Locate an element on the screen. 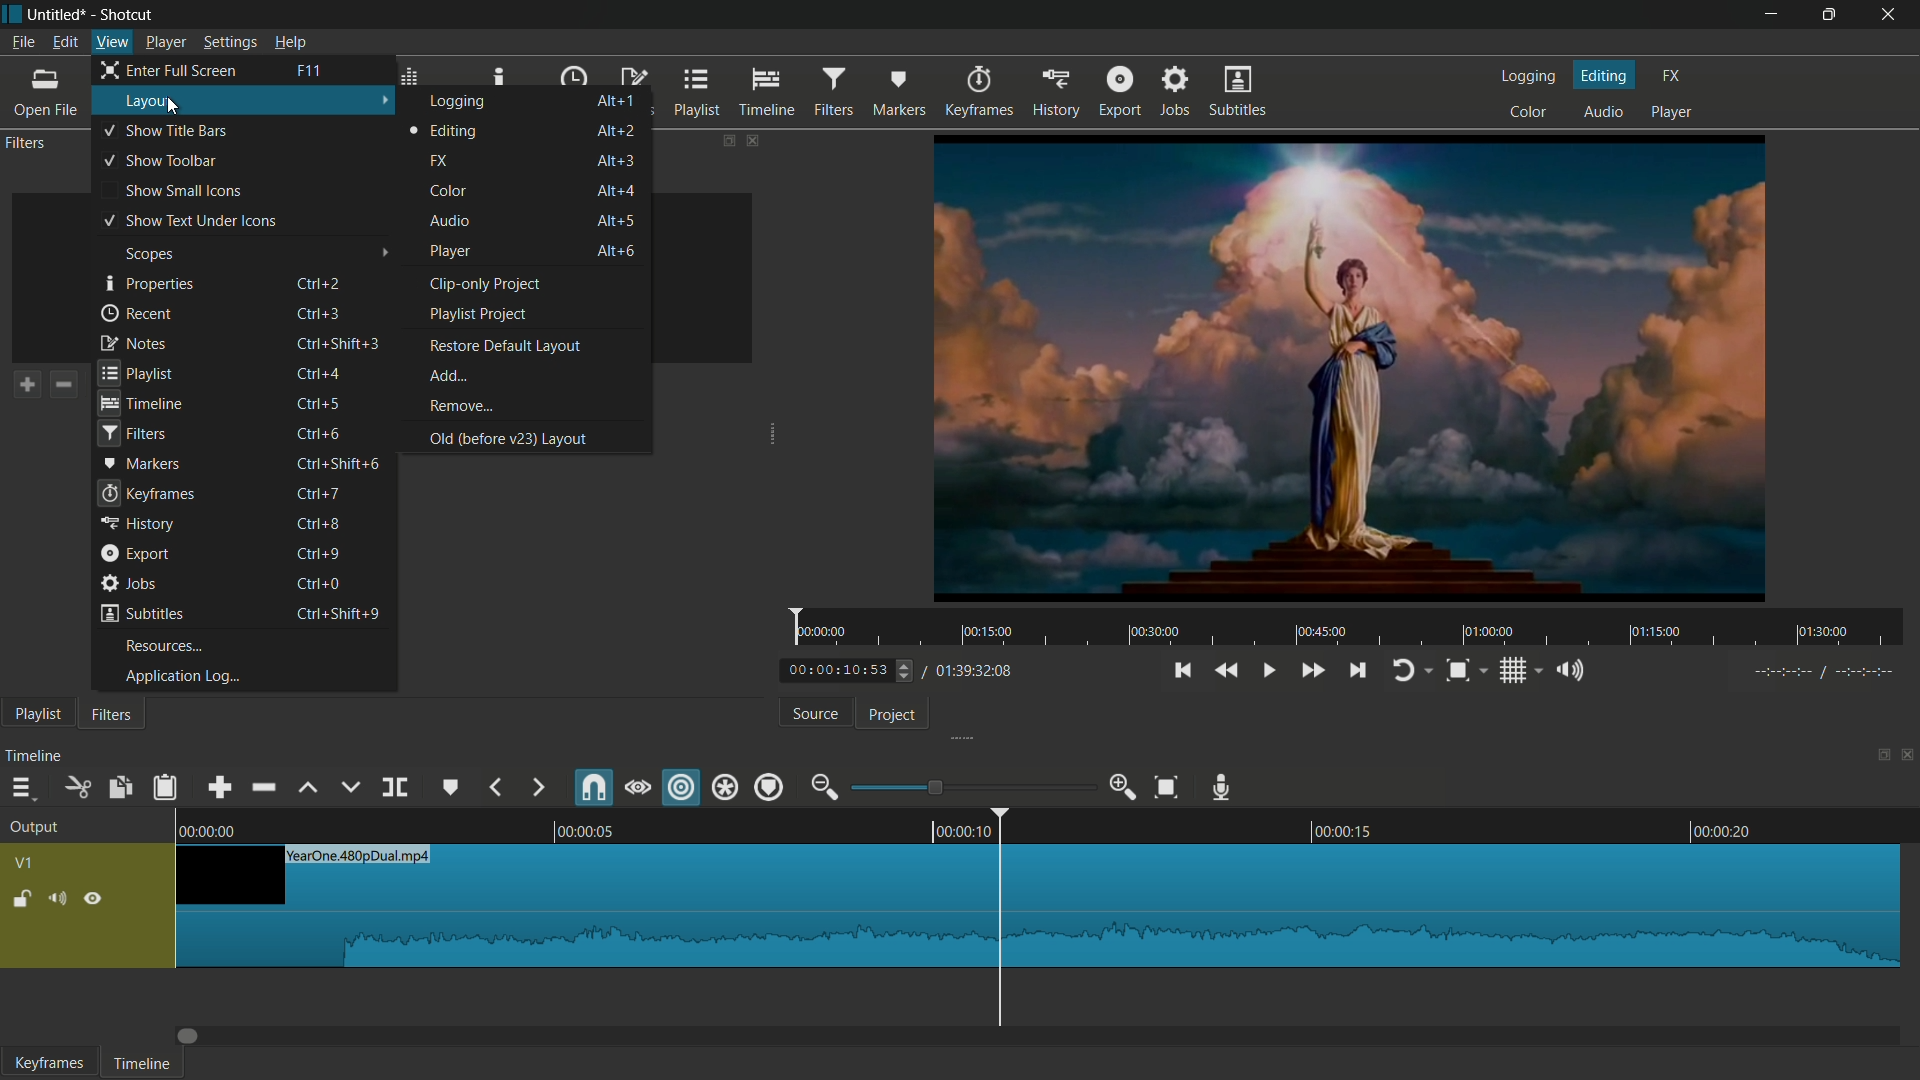 The image size is (1920, 1080). zoom out is located at coordinates (823, 787).